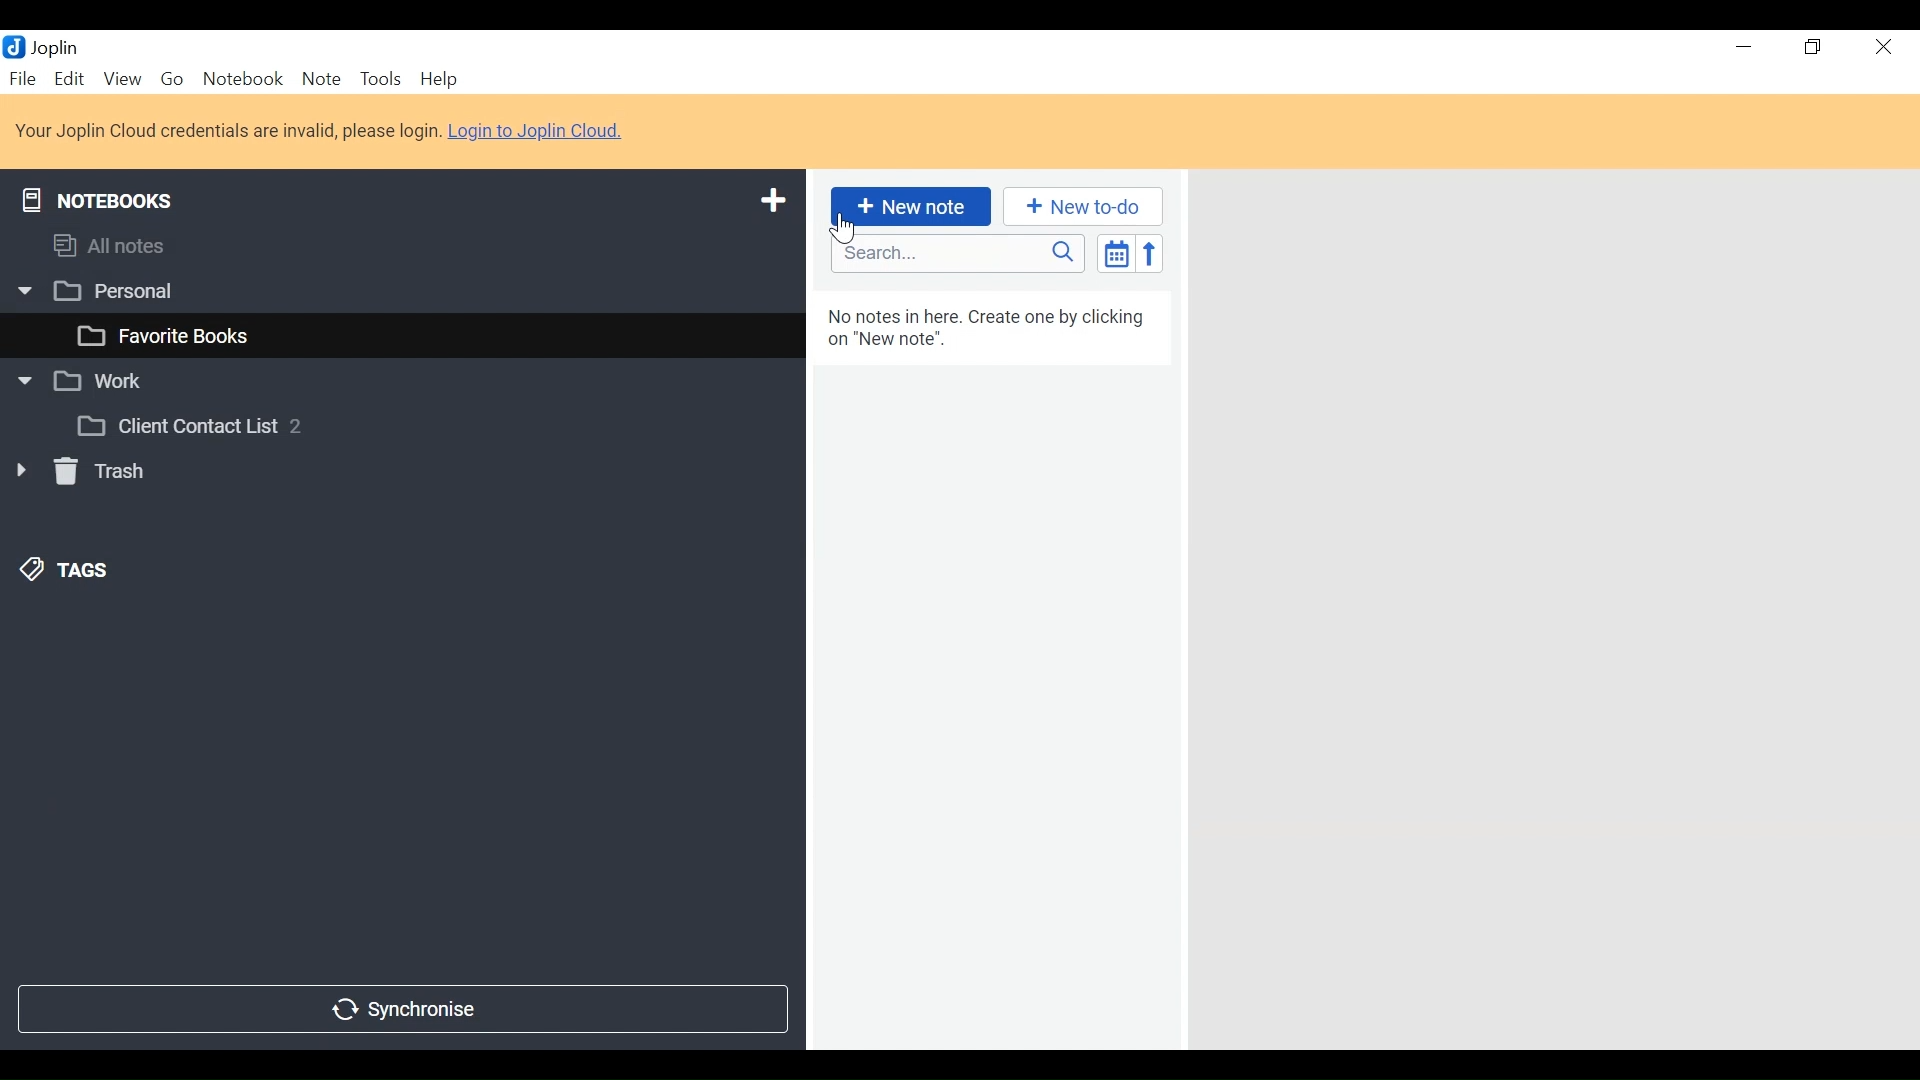 This screenshot has height=1080, width=1920. Describe the element at coordinates (446, 79) in the screenshot. I see `Help` at that location.